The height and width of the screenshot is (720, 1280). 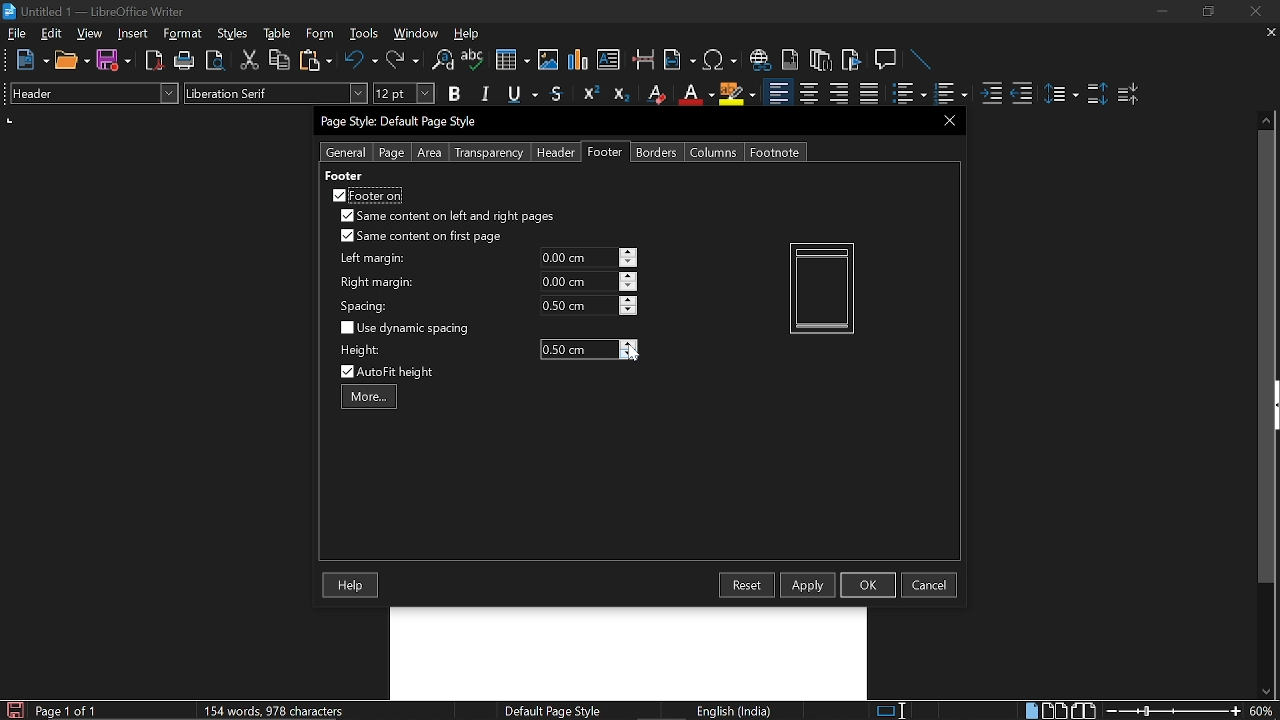 I want to click on Insert comment, so click(x=888, y=60).